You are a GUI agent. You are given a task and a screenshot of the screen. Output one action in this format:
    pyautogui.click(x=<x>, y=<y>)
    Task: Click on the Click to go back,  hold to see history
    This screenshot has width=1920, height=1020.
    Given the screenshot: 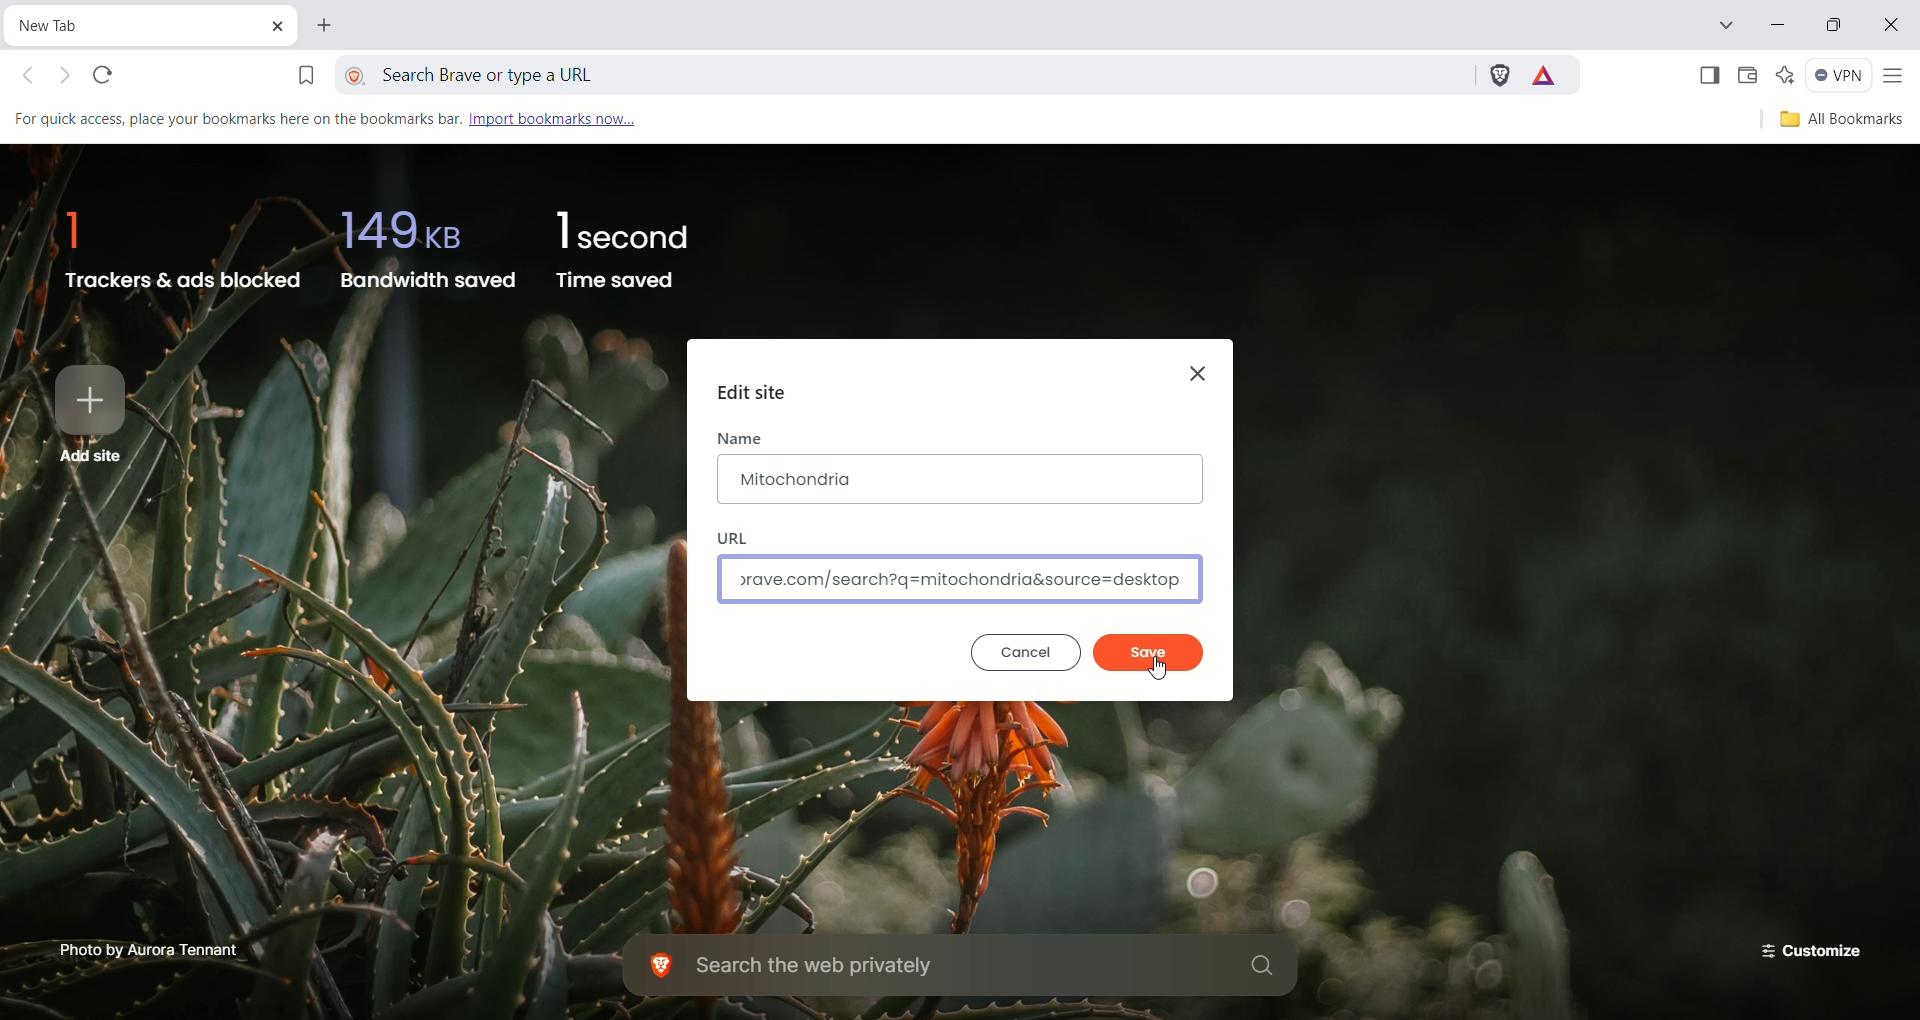 What is the action you would take?
    pyautogui.click(x=35, y=78)
    